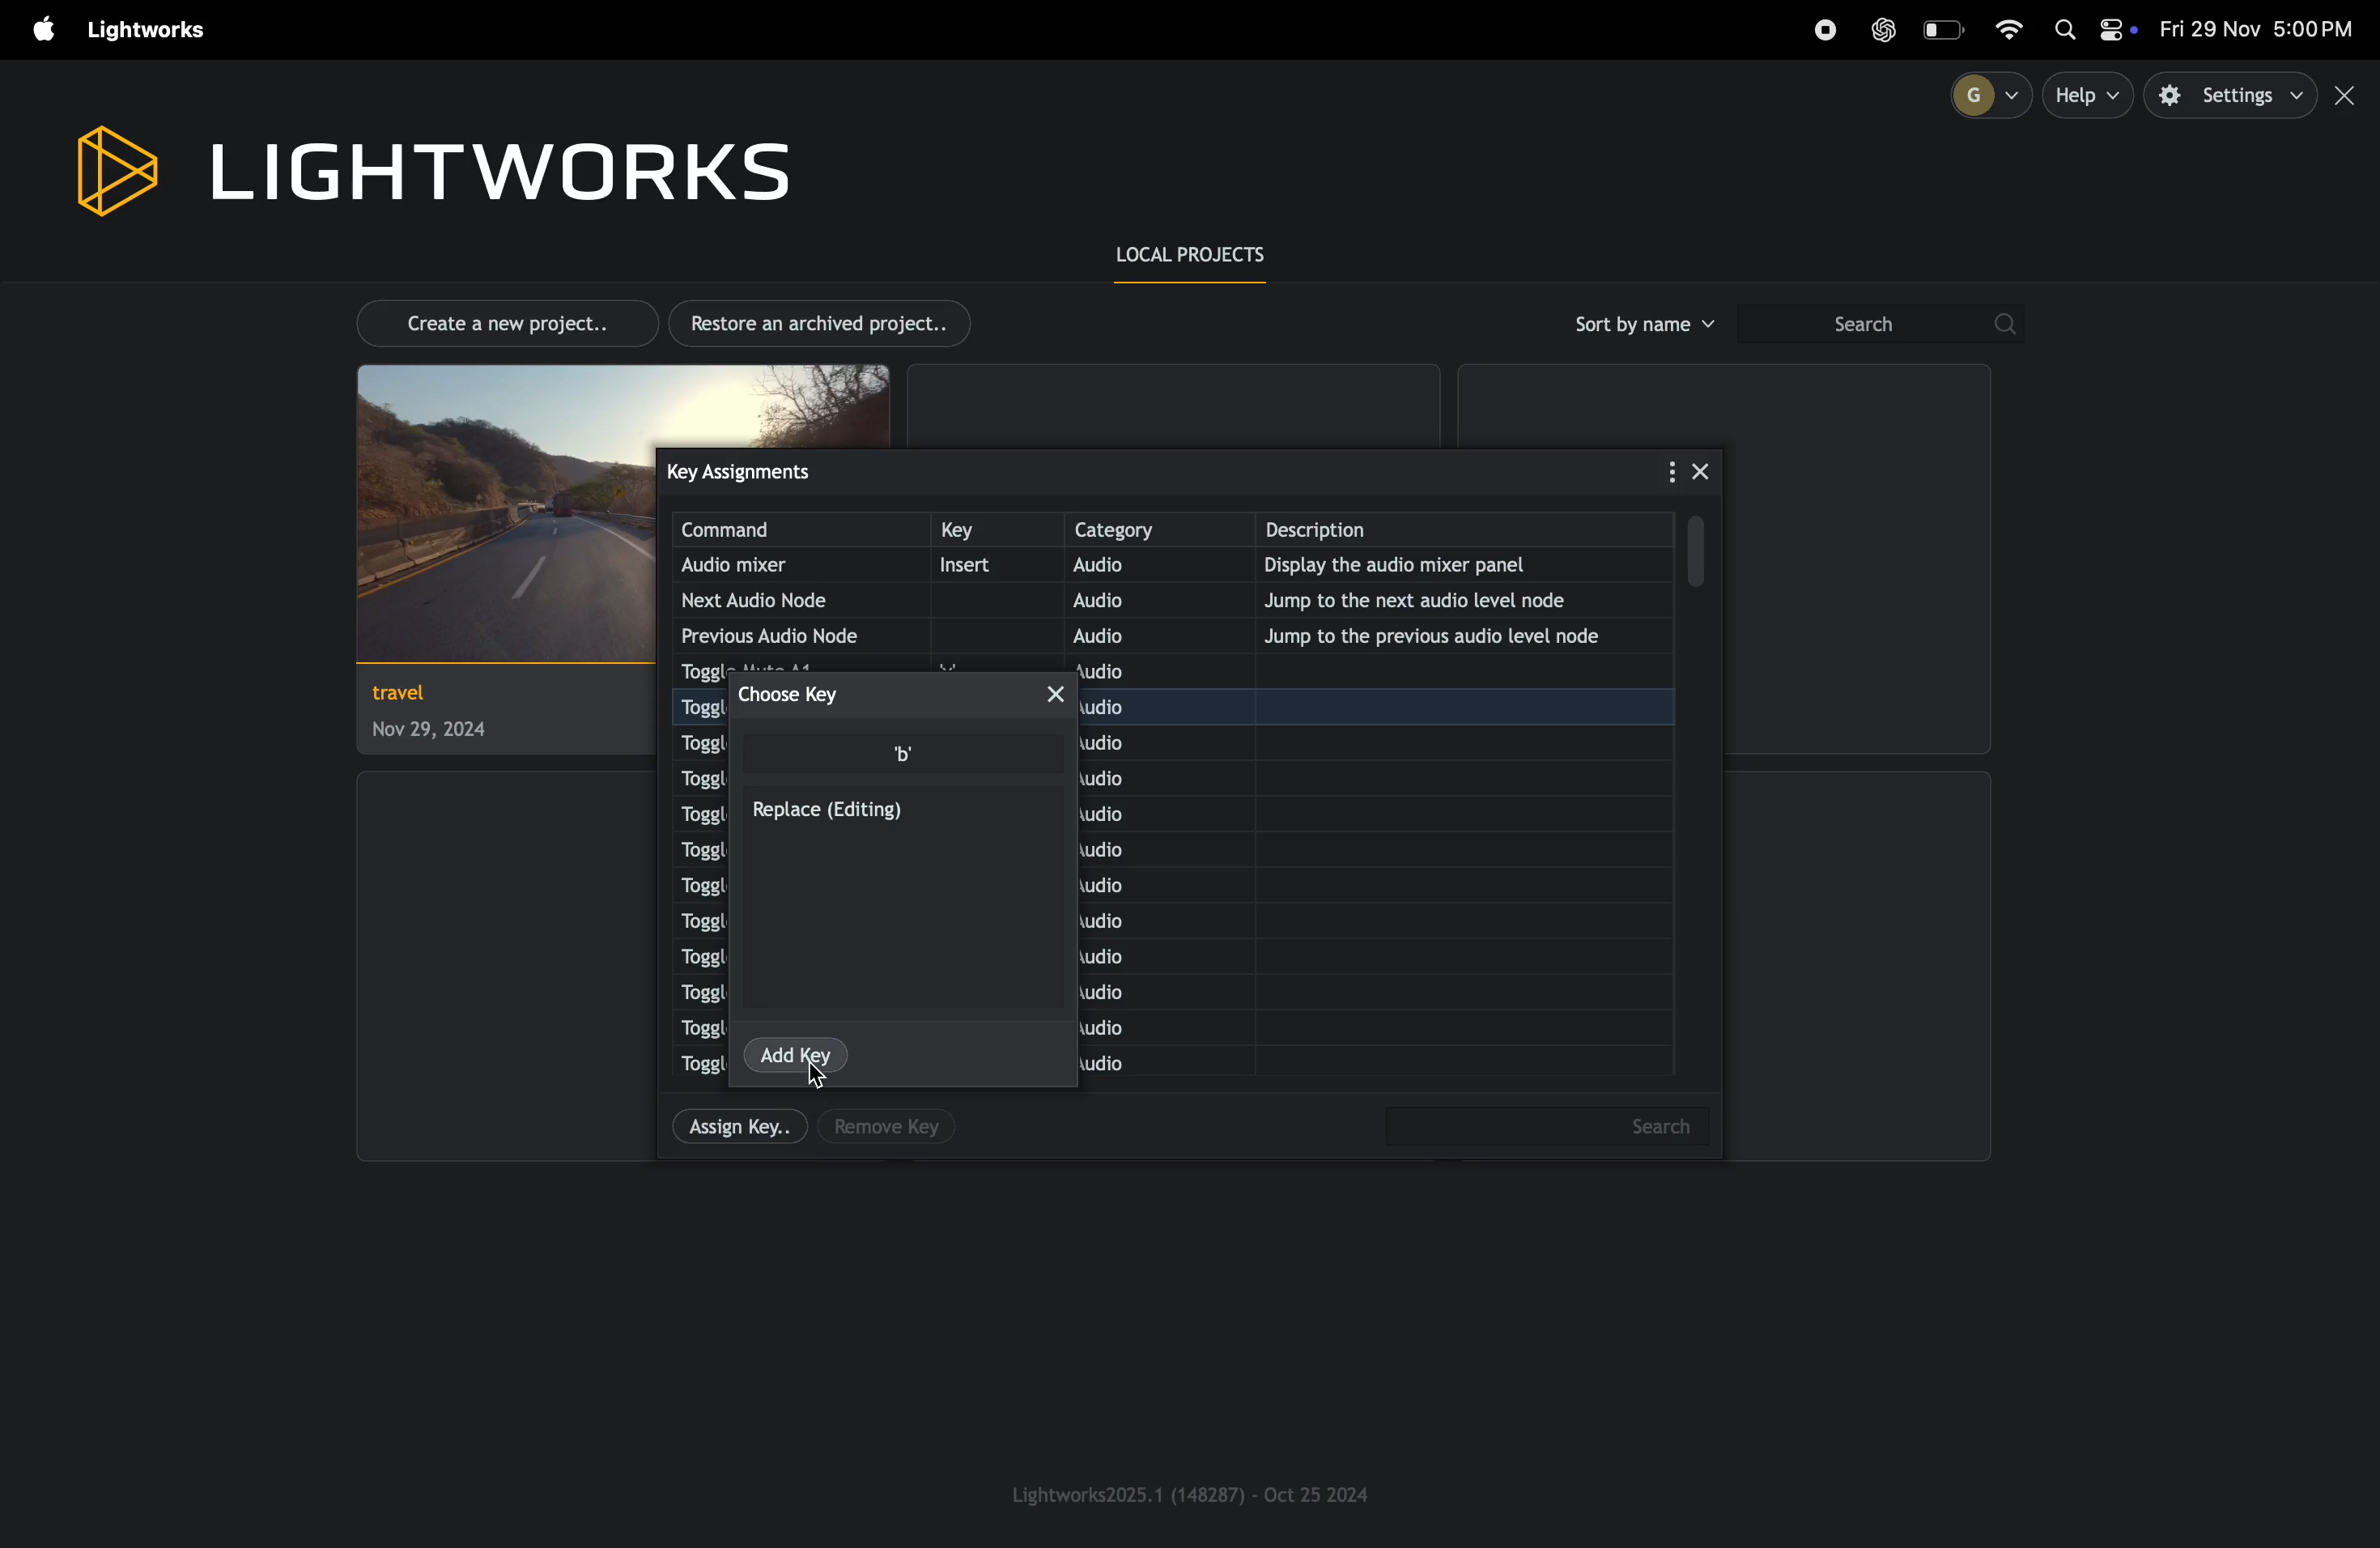 This screenshot has height=1548, width=2380. Describe the element at coordinates (991, 531) in the screenshot. I see `key` at that location.